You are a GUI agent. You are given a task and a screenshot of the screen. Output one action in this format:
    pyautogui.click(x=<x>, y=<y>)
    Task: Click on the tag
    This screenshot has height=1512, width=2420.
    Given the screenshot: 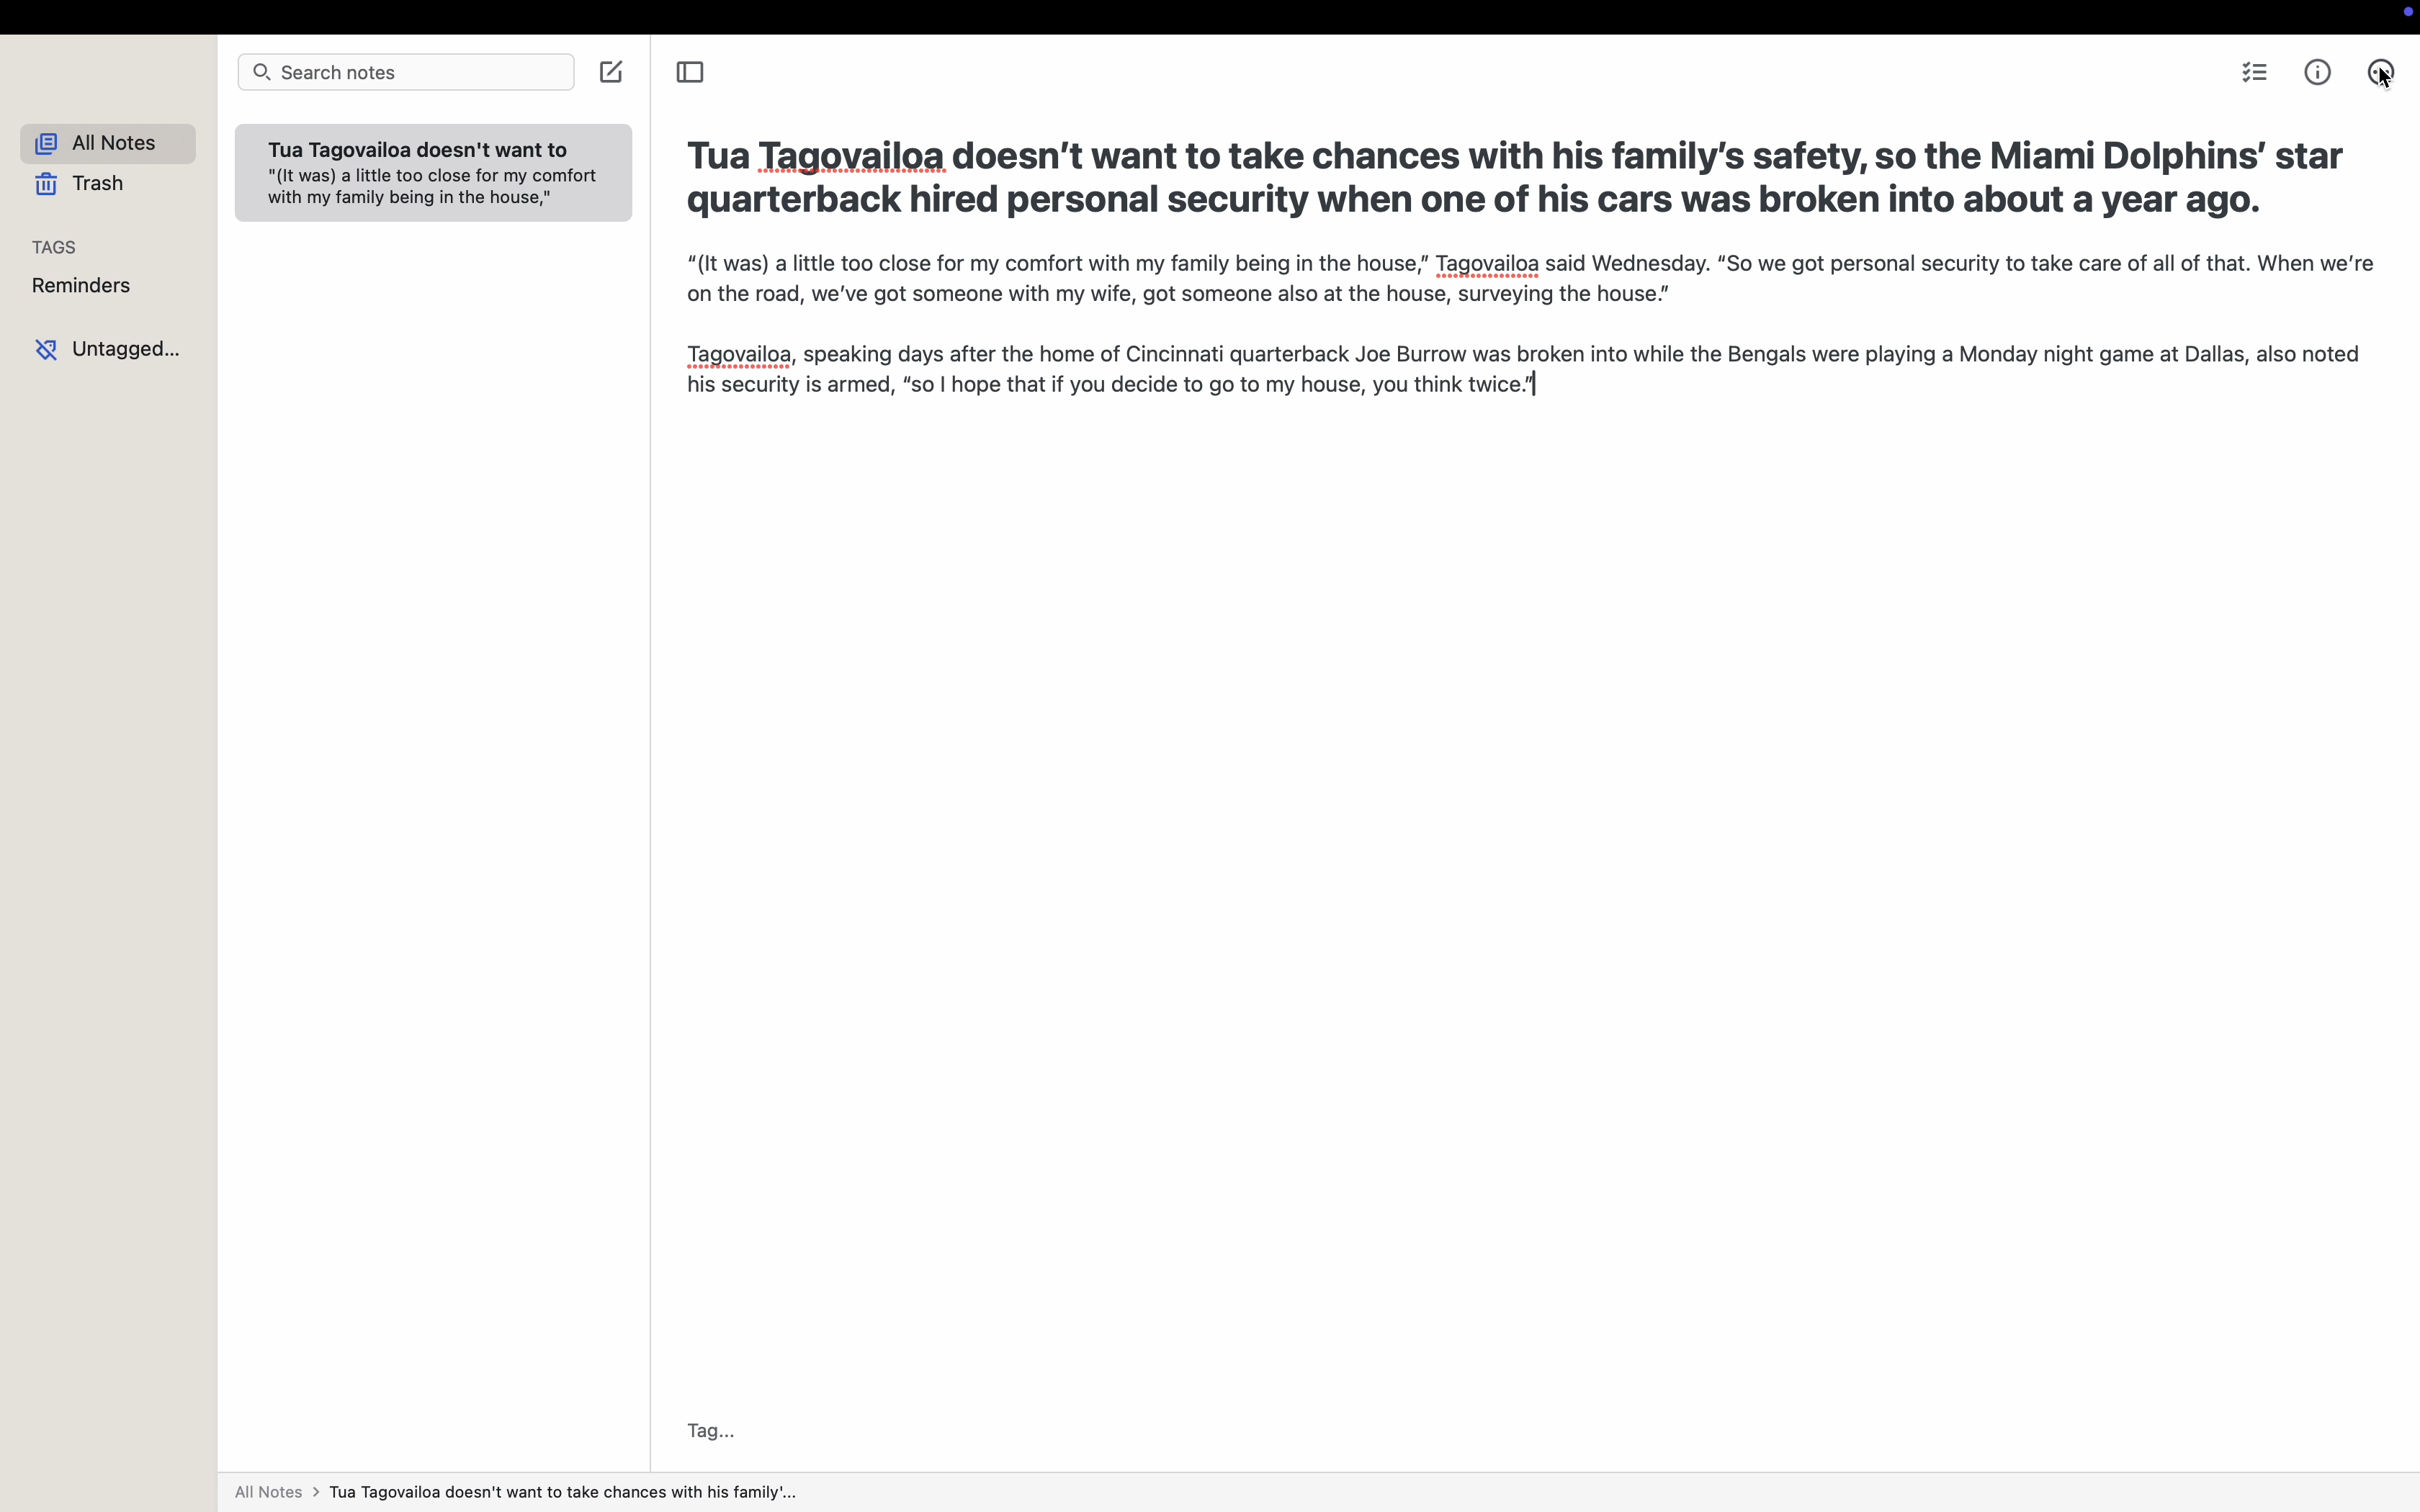 What is the action you would take?
    pyautogui.click(x=711, y=1430)
    